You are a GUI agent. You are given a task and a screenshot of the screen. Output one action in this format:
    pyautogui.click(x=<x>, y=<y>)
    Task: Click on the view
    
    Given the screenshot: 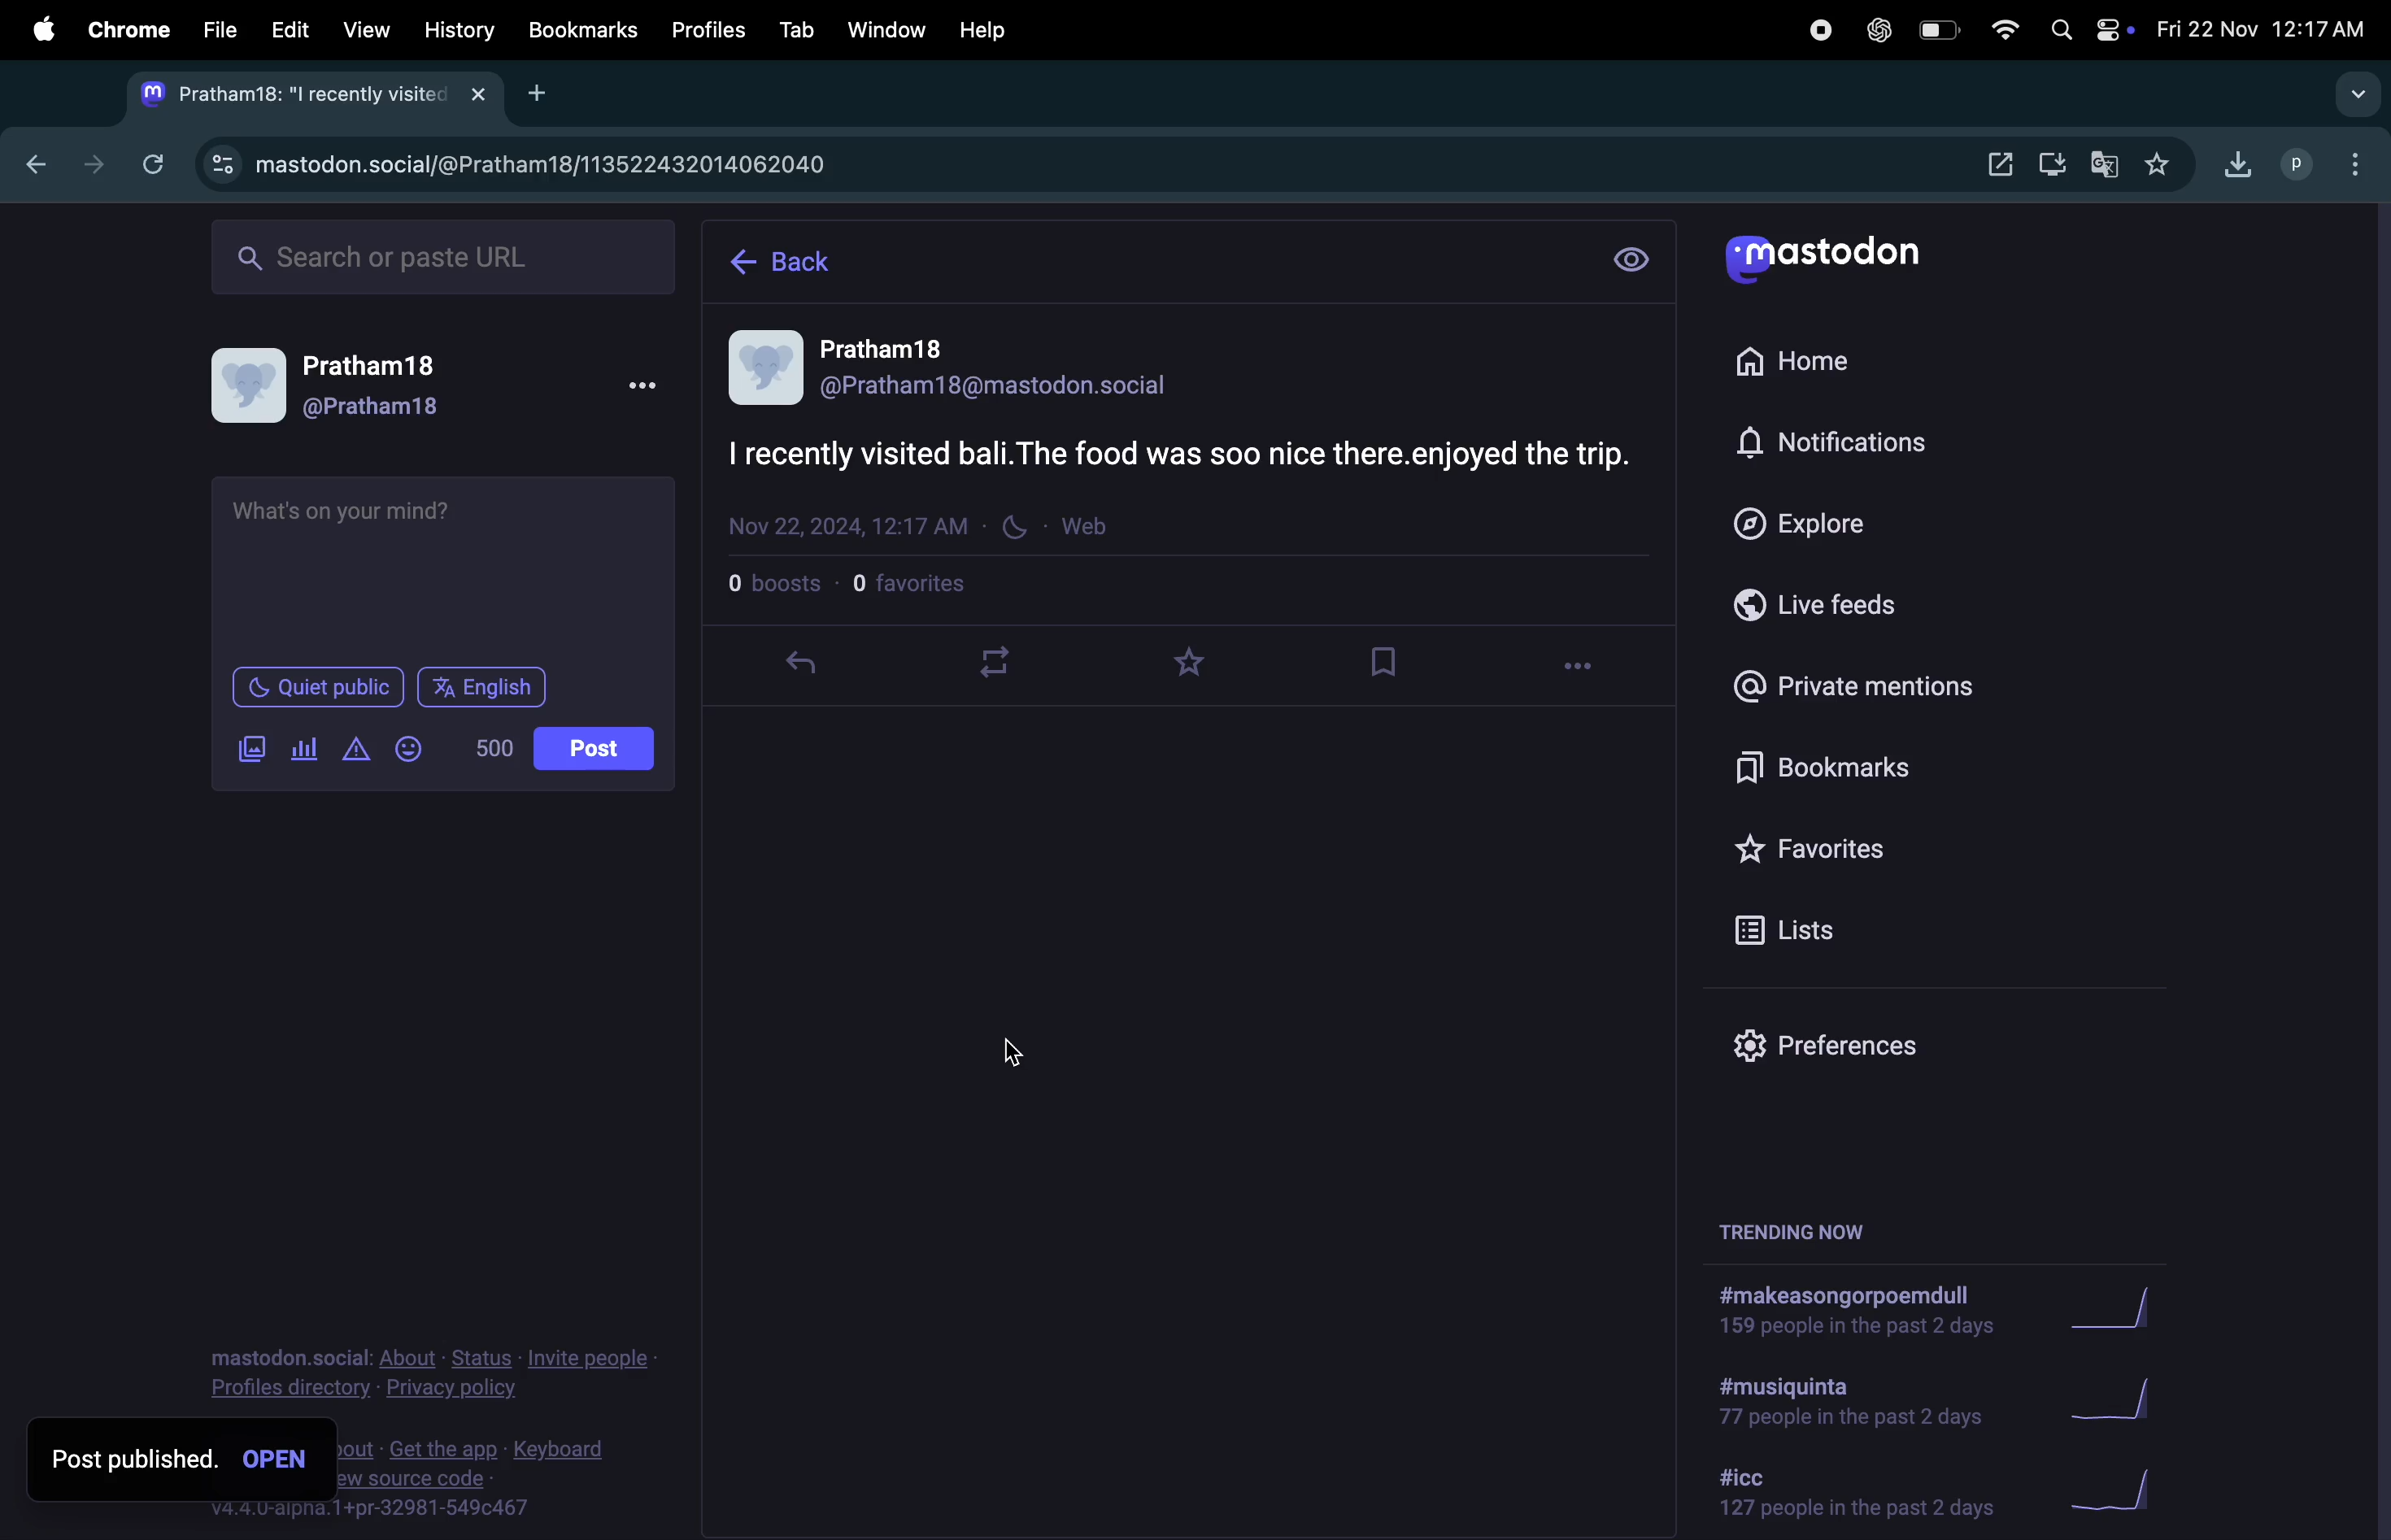 What is the action you would take?
    pyautogui.click(x=367, y=29)
    